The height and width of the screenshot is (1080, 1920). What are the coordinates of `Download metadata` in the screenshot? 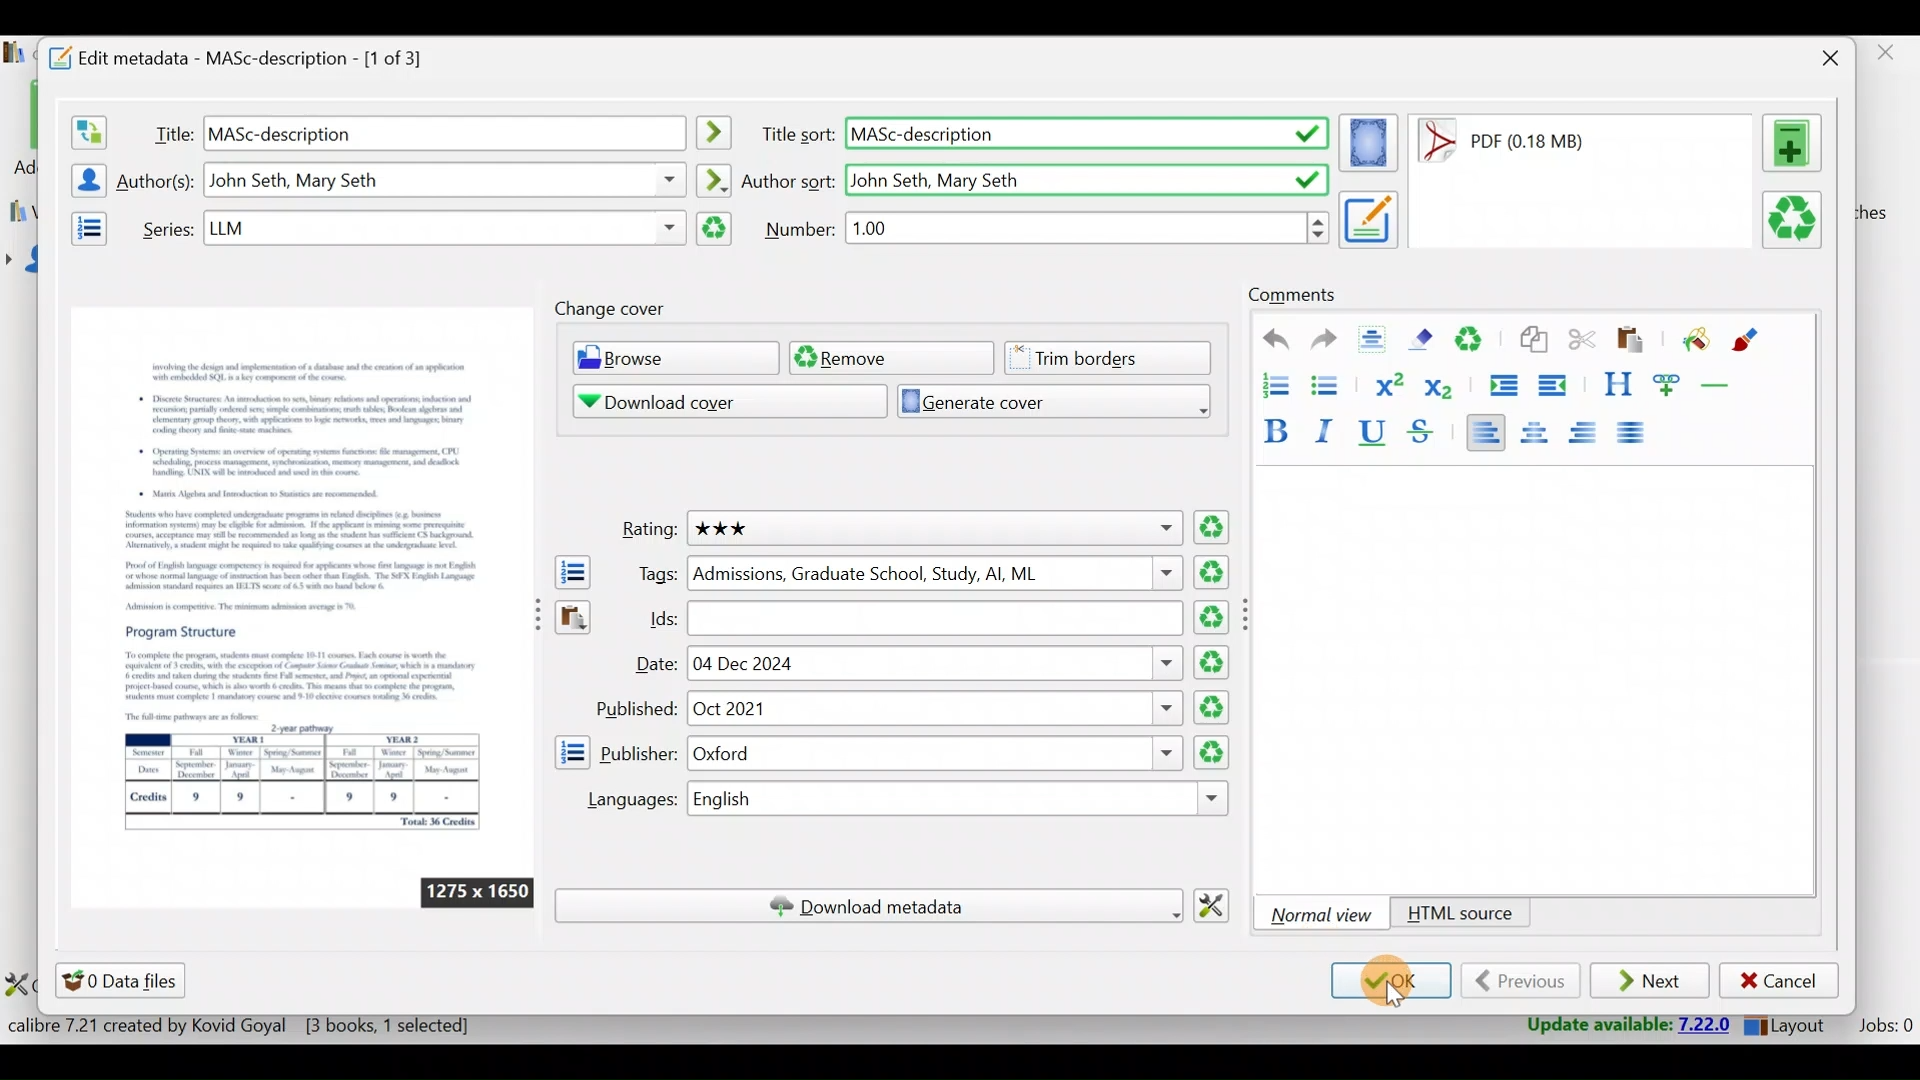 It's located at (868, 906).